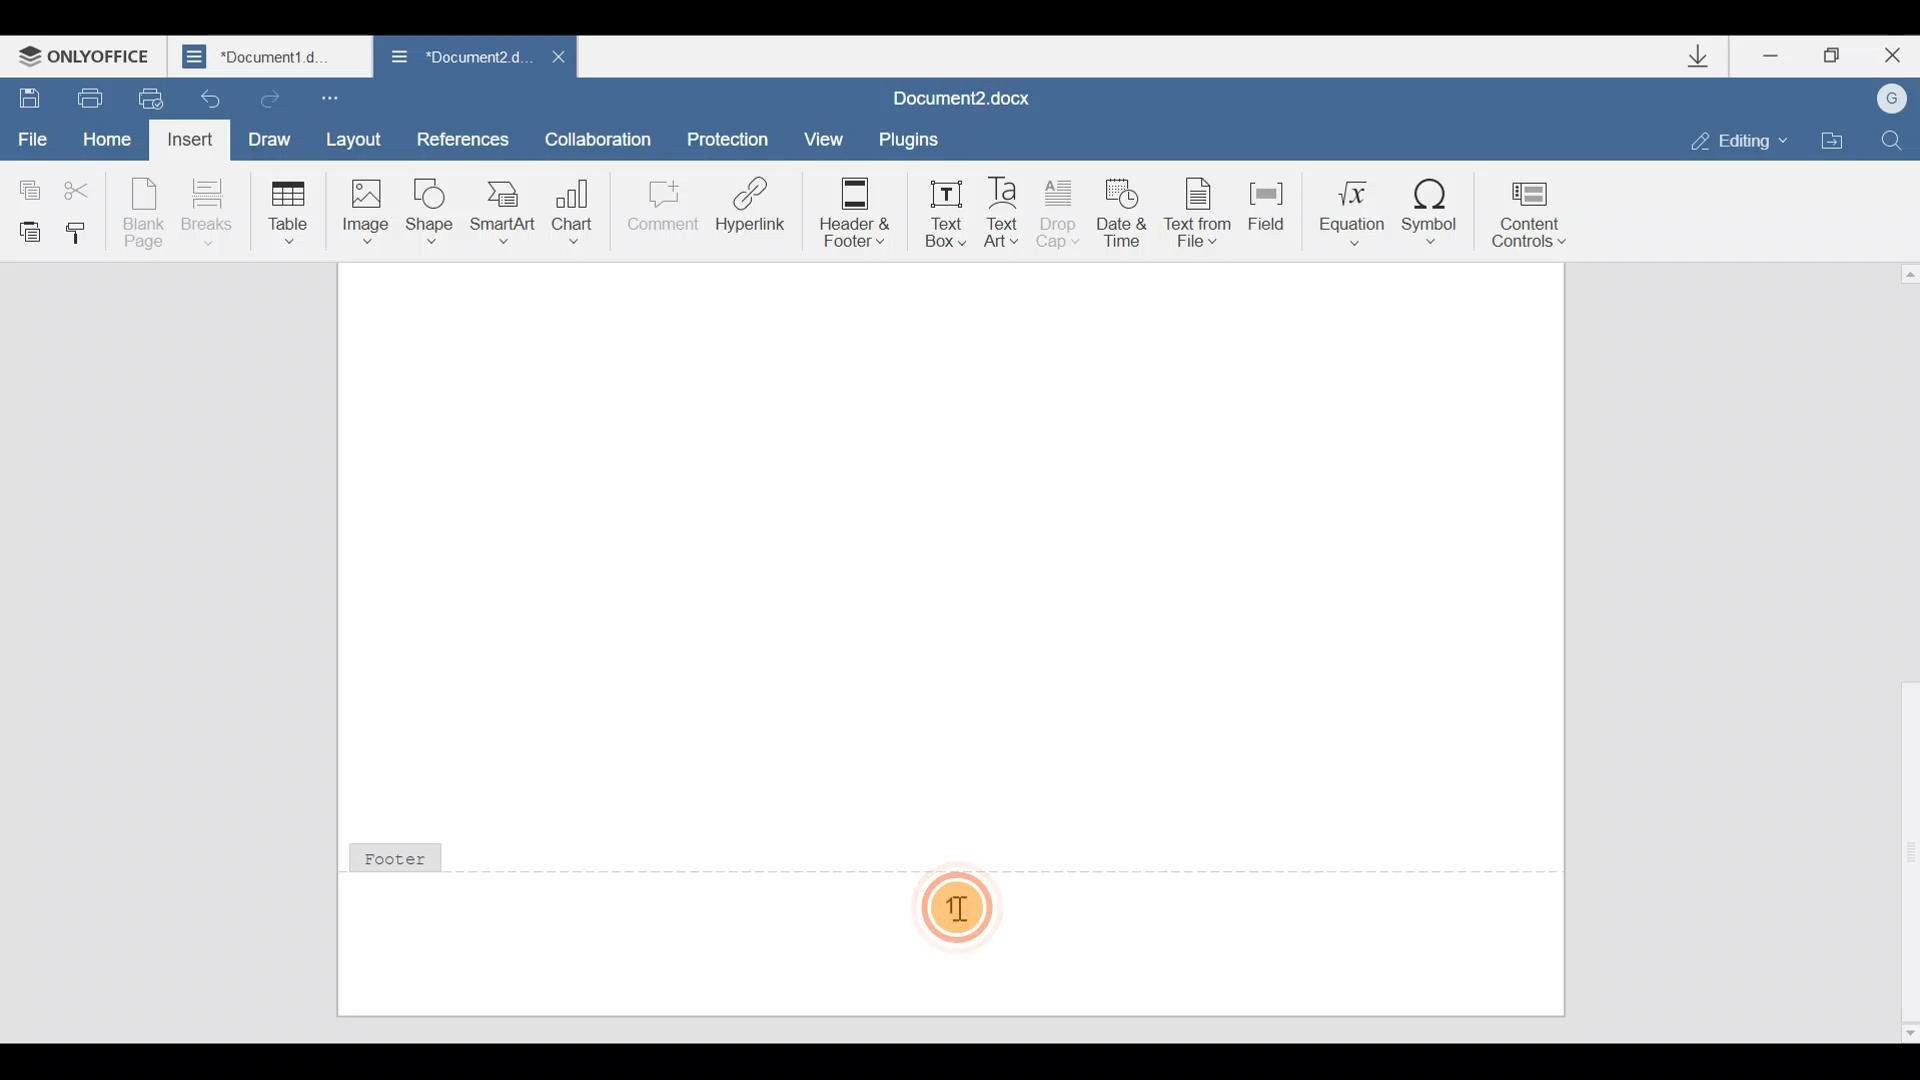 Image resolution: width=1920 pixels, height=1080 pixels. Describe the element at coordinates (90, 52) in the screenshot. I see `ONLYOFFICE` at that location.